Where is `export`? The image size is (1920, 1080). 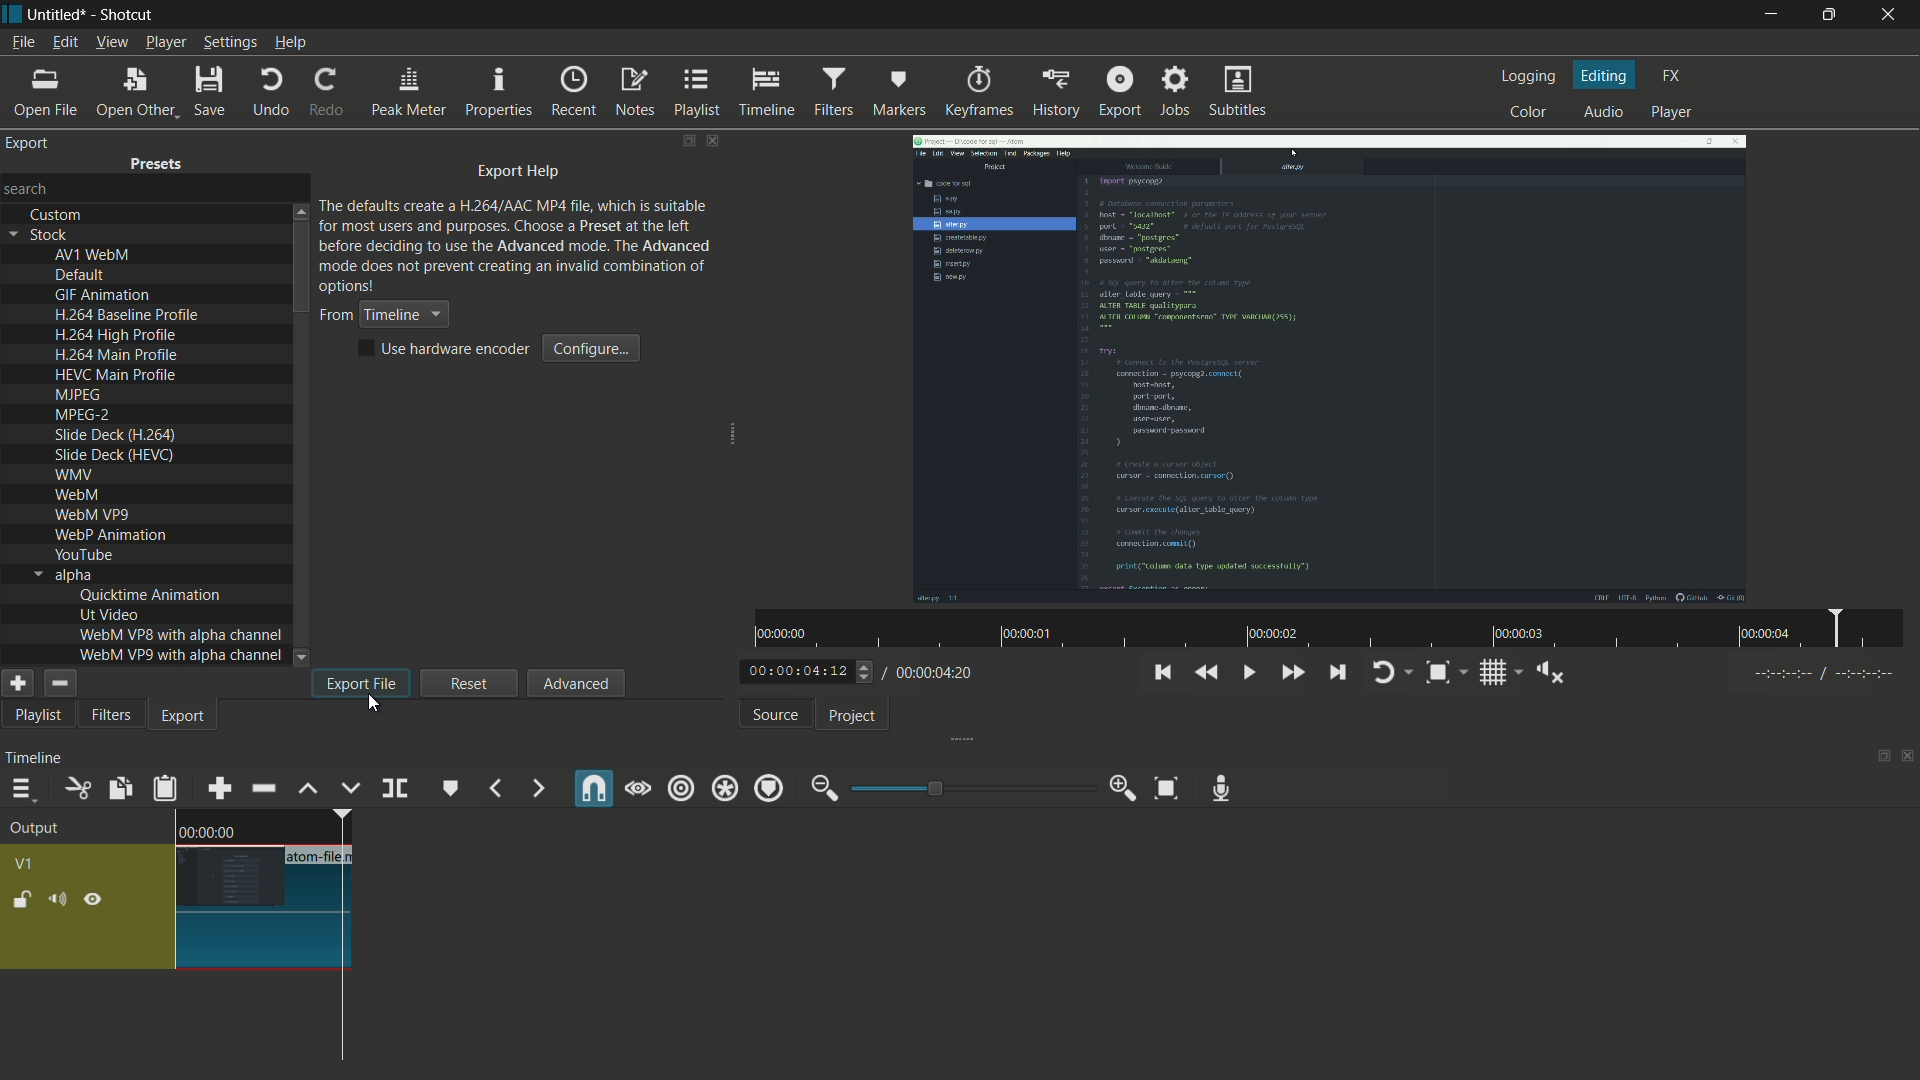
export is located at coordinates (29, 143).